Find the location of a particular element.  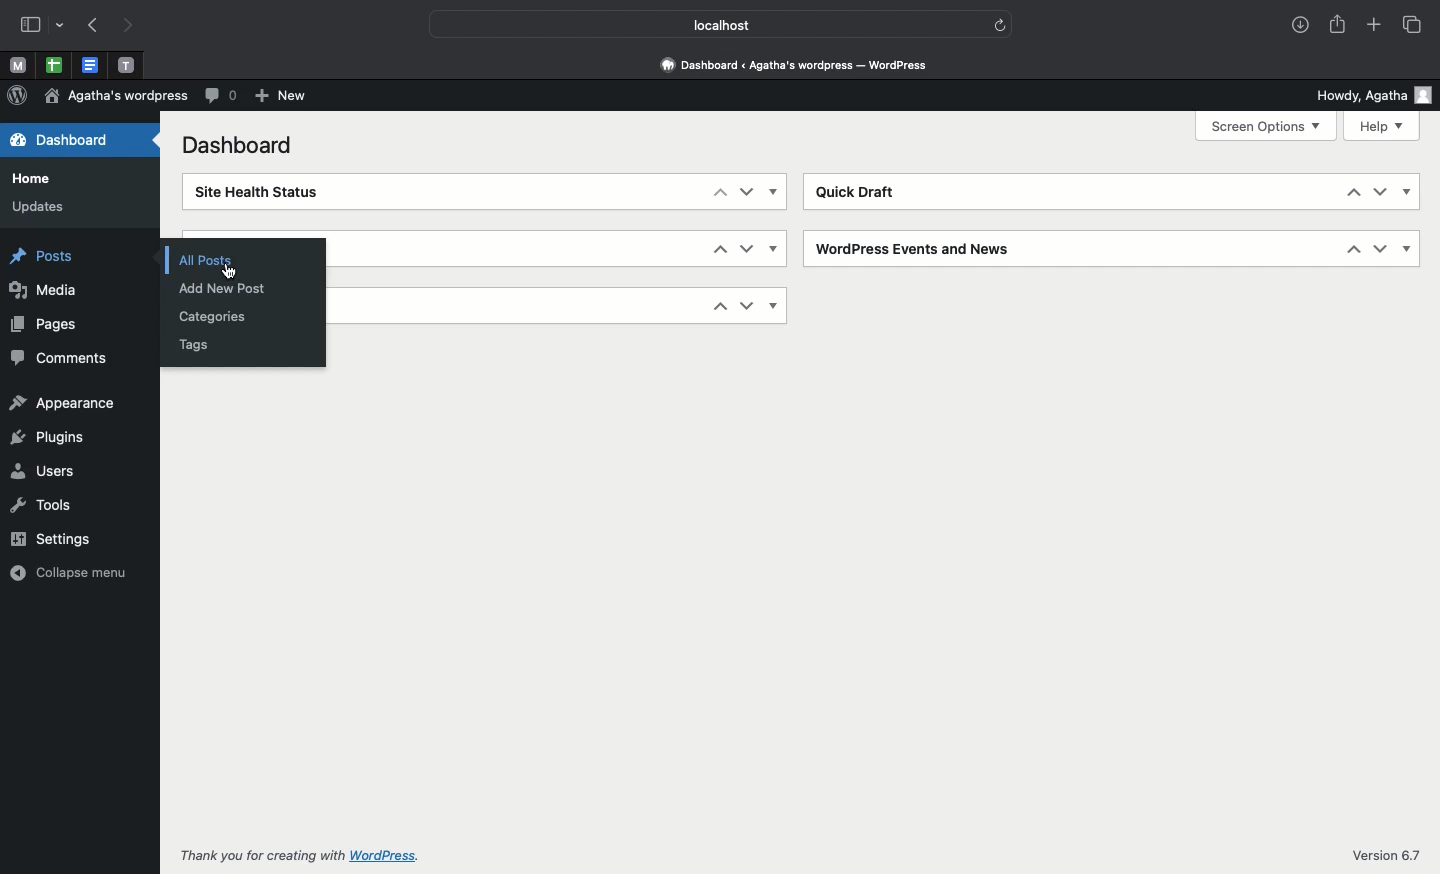

 is located at coordinates (62, 25).